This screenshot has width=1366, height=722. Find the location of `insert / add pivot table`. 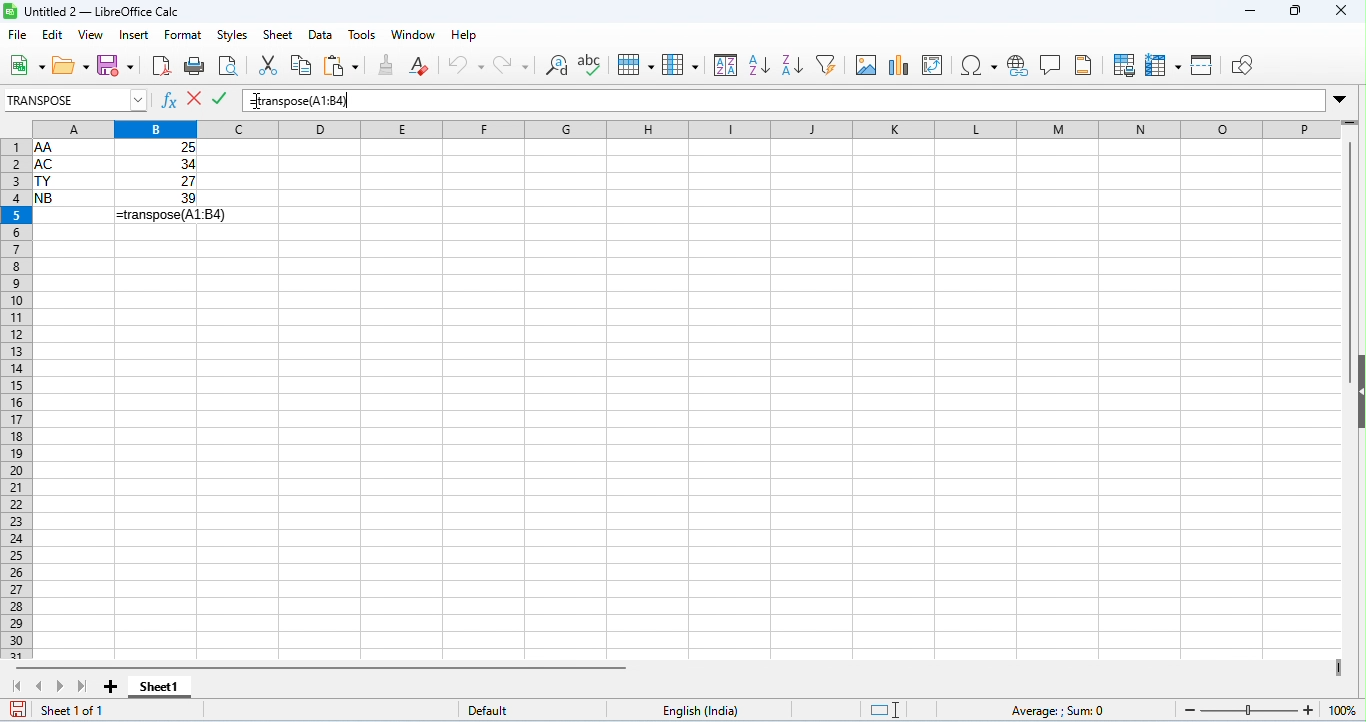

insert / add pivot table is located at coordinates (933, 65).